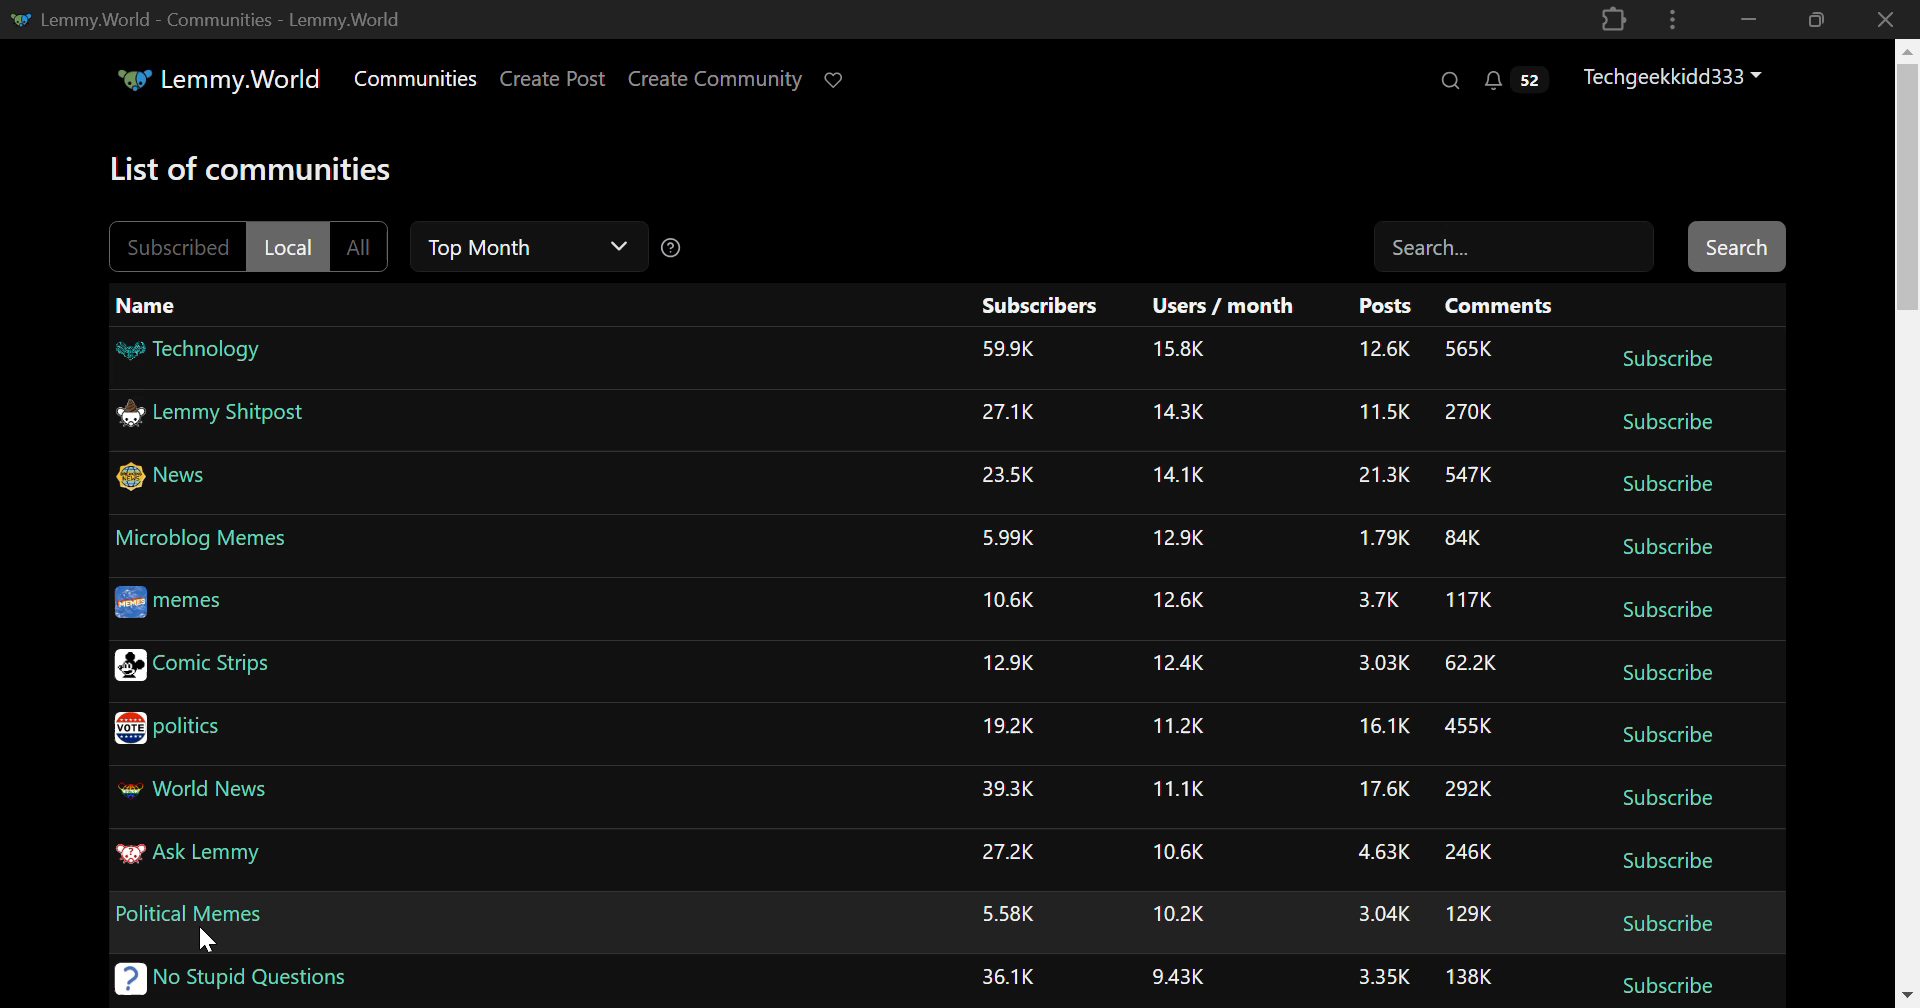 The width and height of the screenshot is (1920, 1008). I want to click on Amount, so click(1012, 661).